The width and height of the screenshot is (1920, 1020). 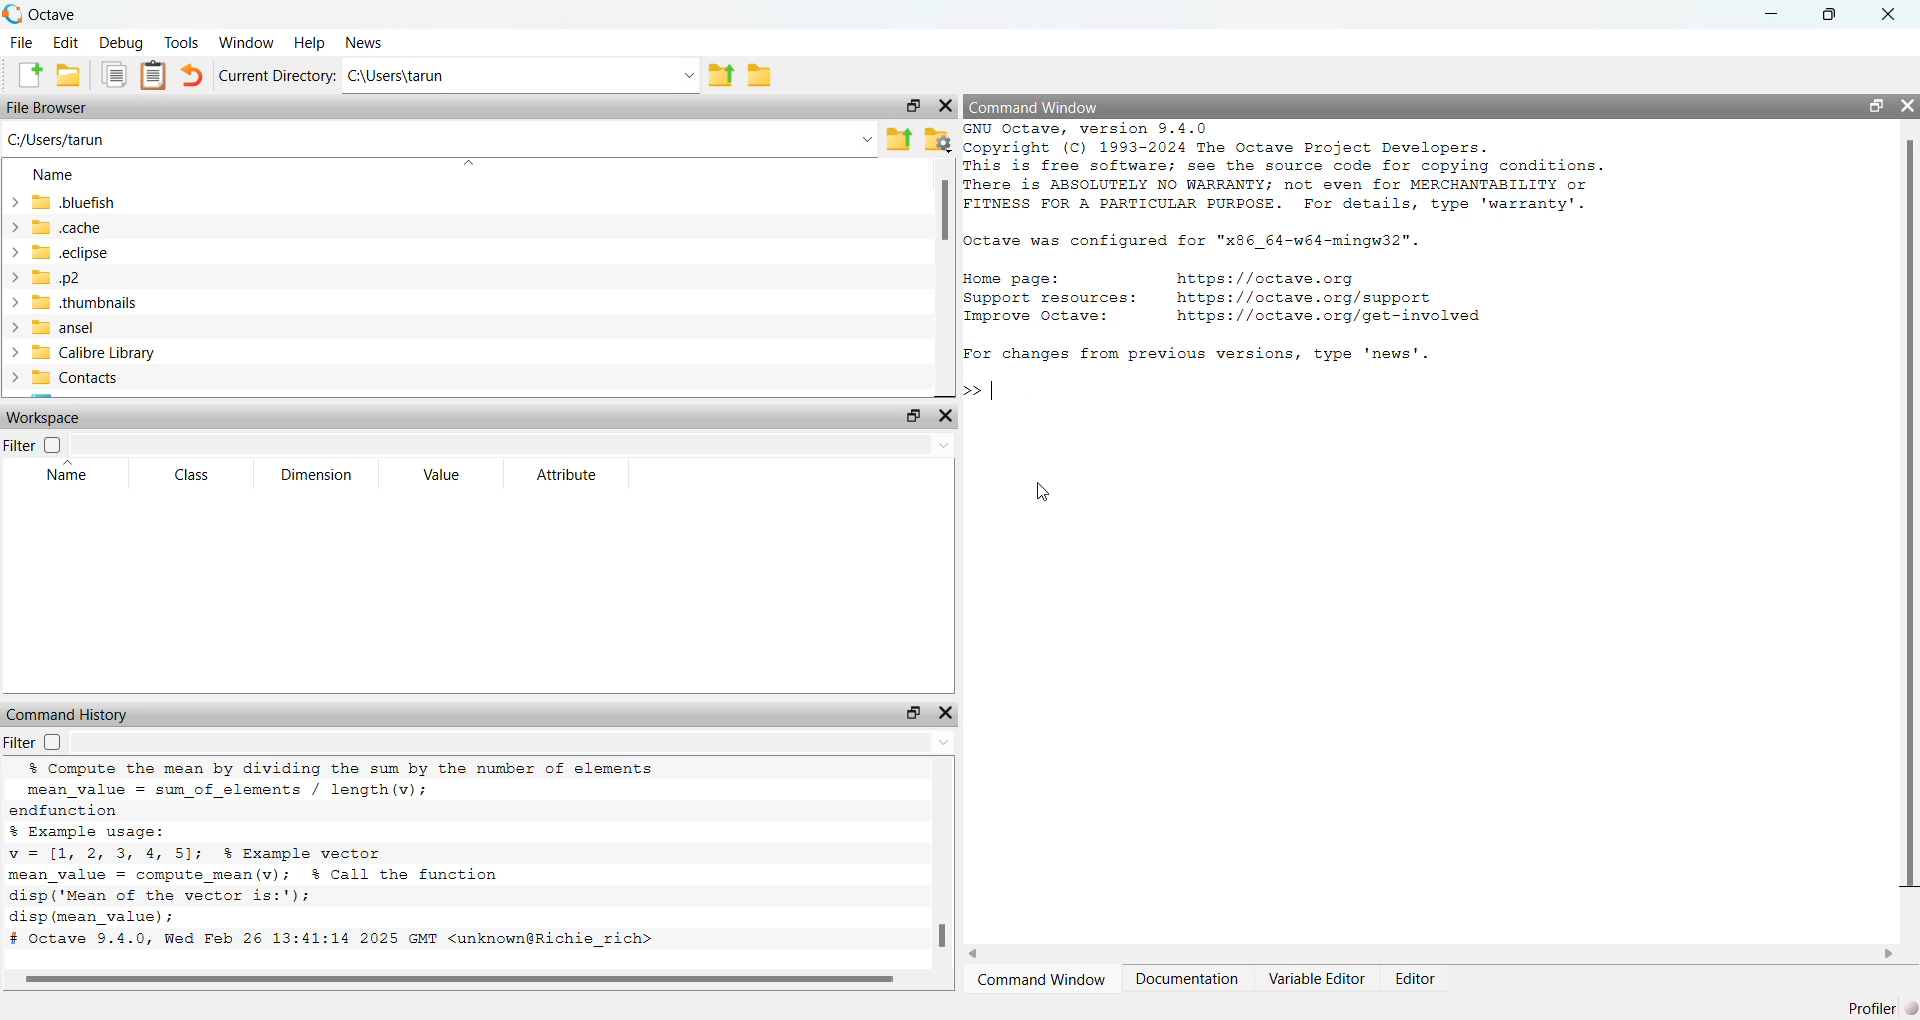 I want to click on Drop-down , so click(x=867, y=139).